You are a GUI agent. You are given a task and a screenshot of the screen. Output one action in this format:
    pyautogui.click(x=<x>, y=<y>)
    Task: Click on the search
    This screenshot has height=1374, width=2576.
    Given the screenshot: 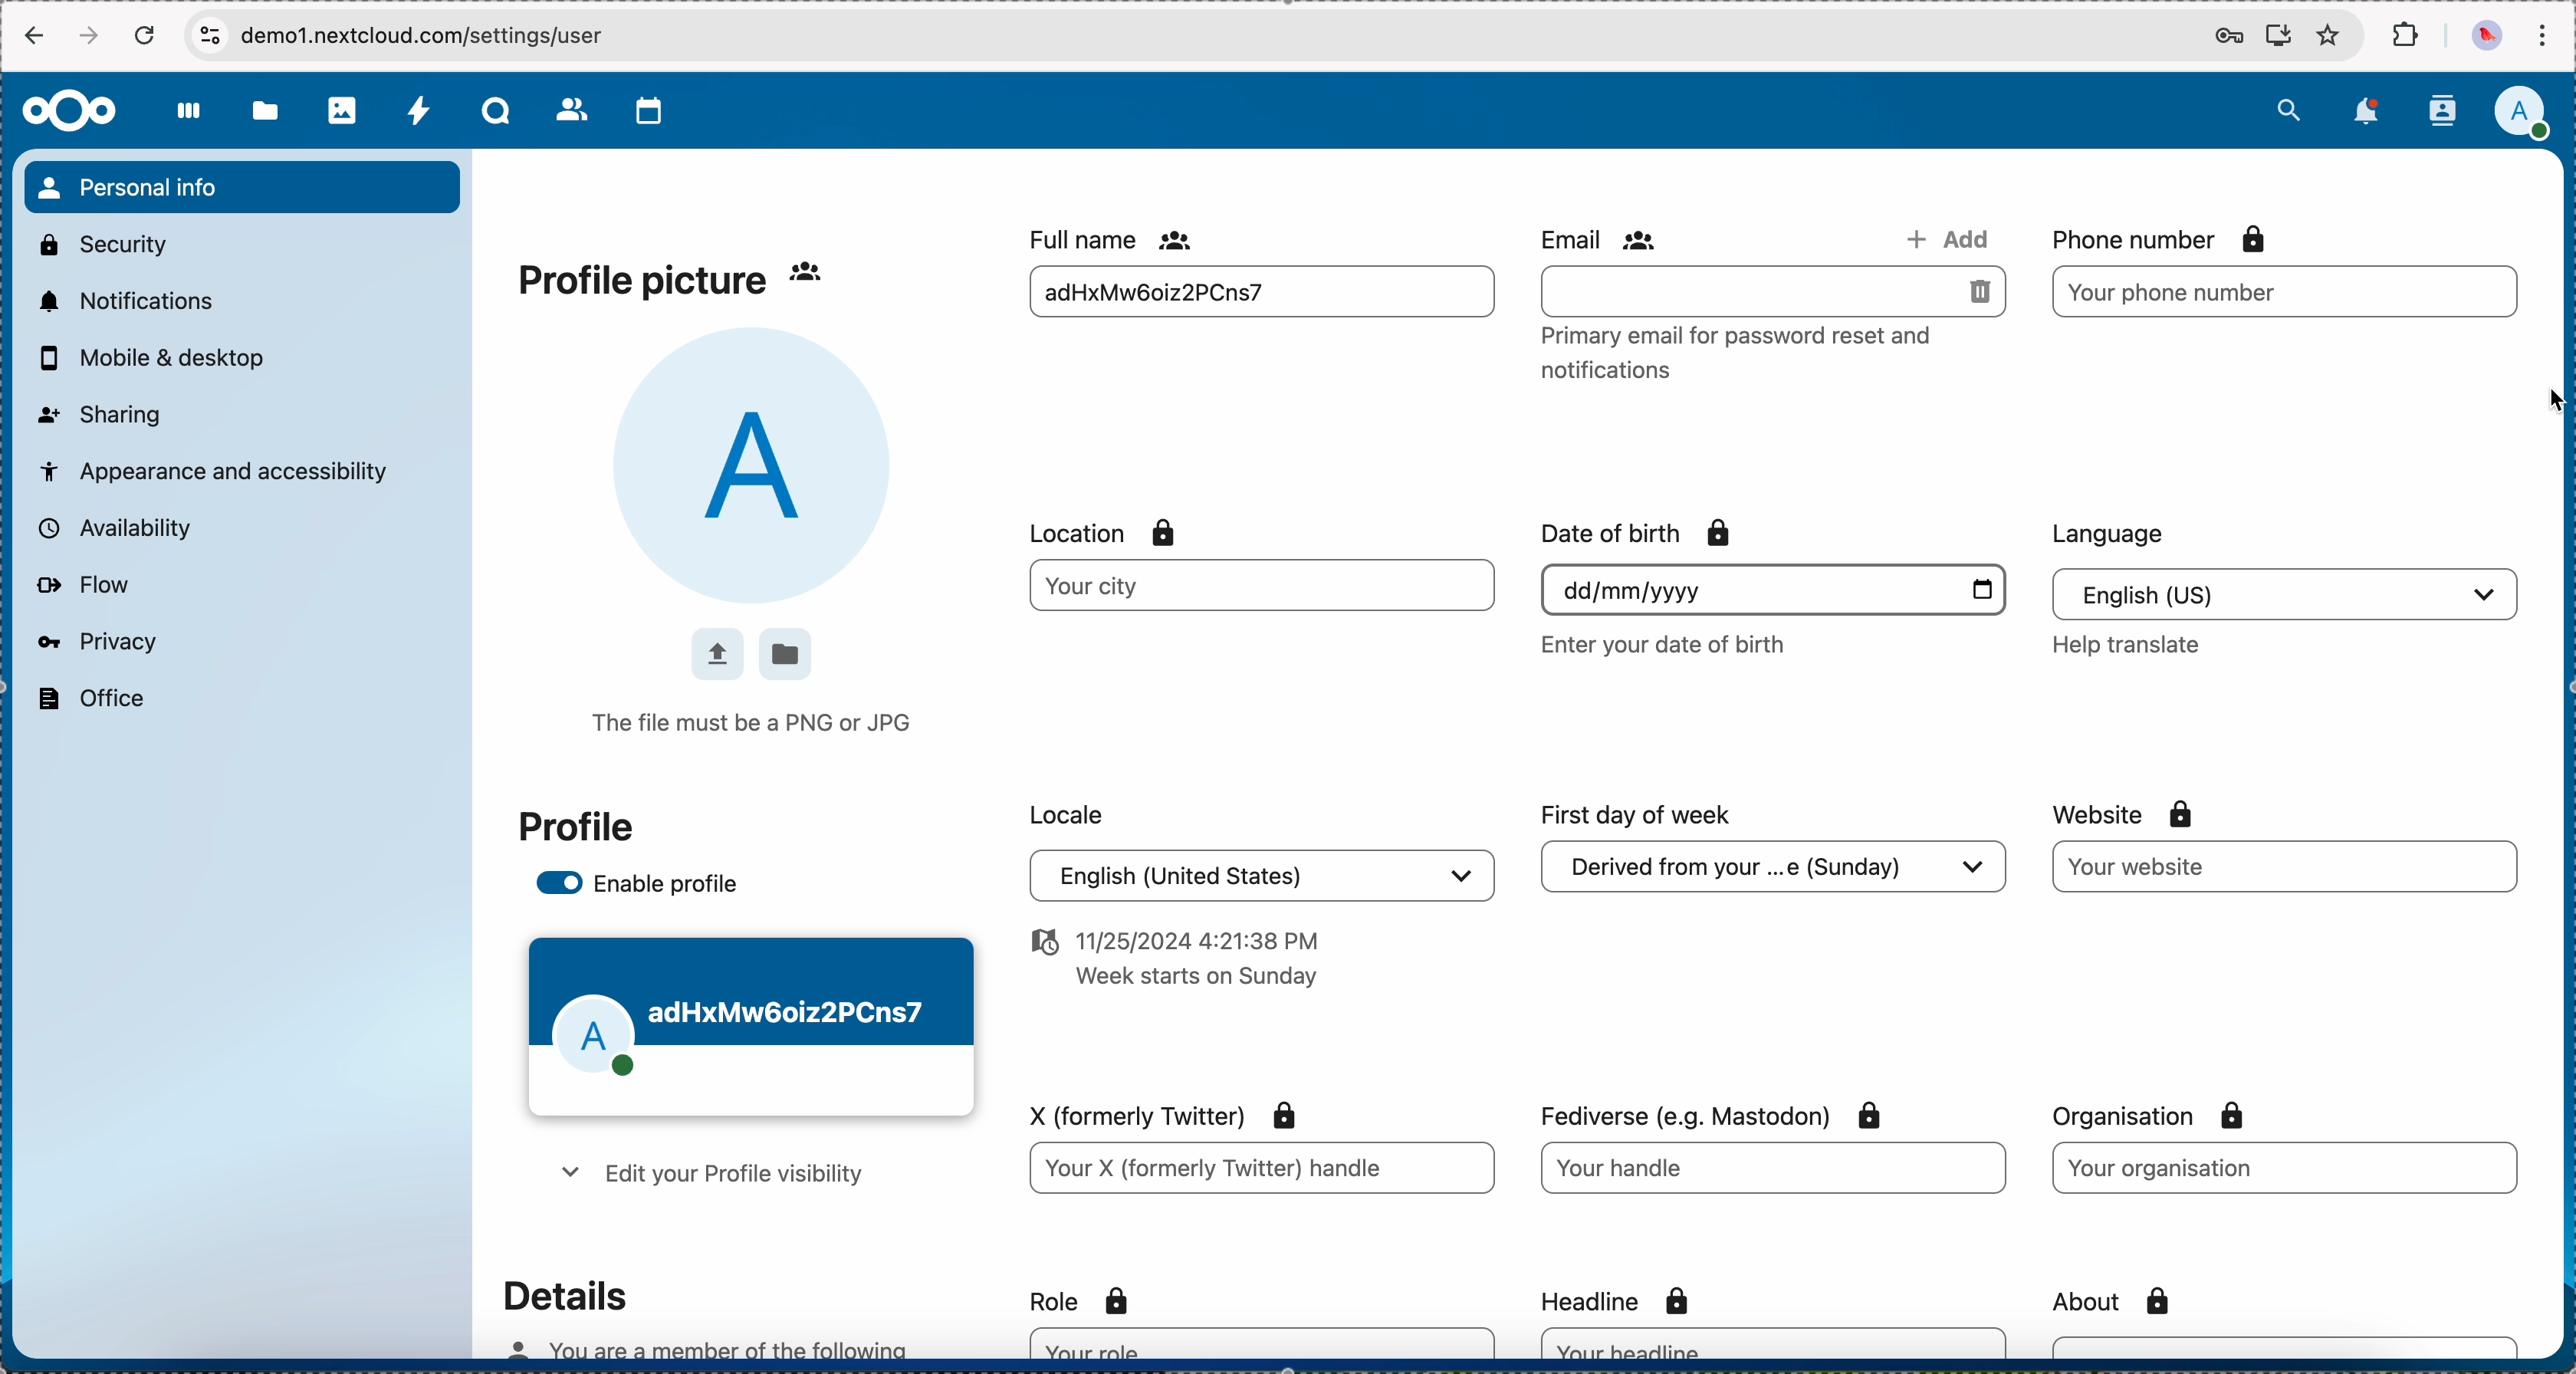 What is the action you would take?
    pyautogui.click(x=2288, y=107)
    